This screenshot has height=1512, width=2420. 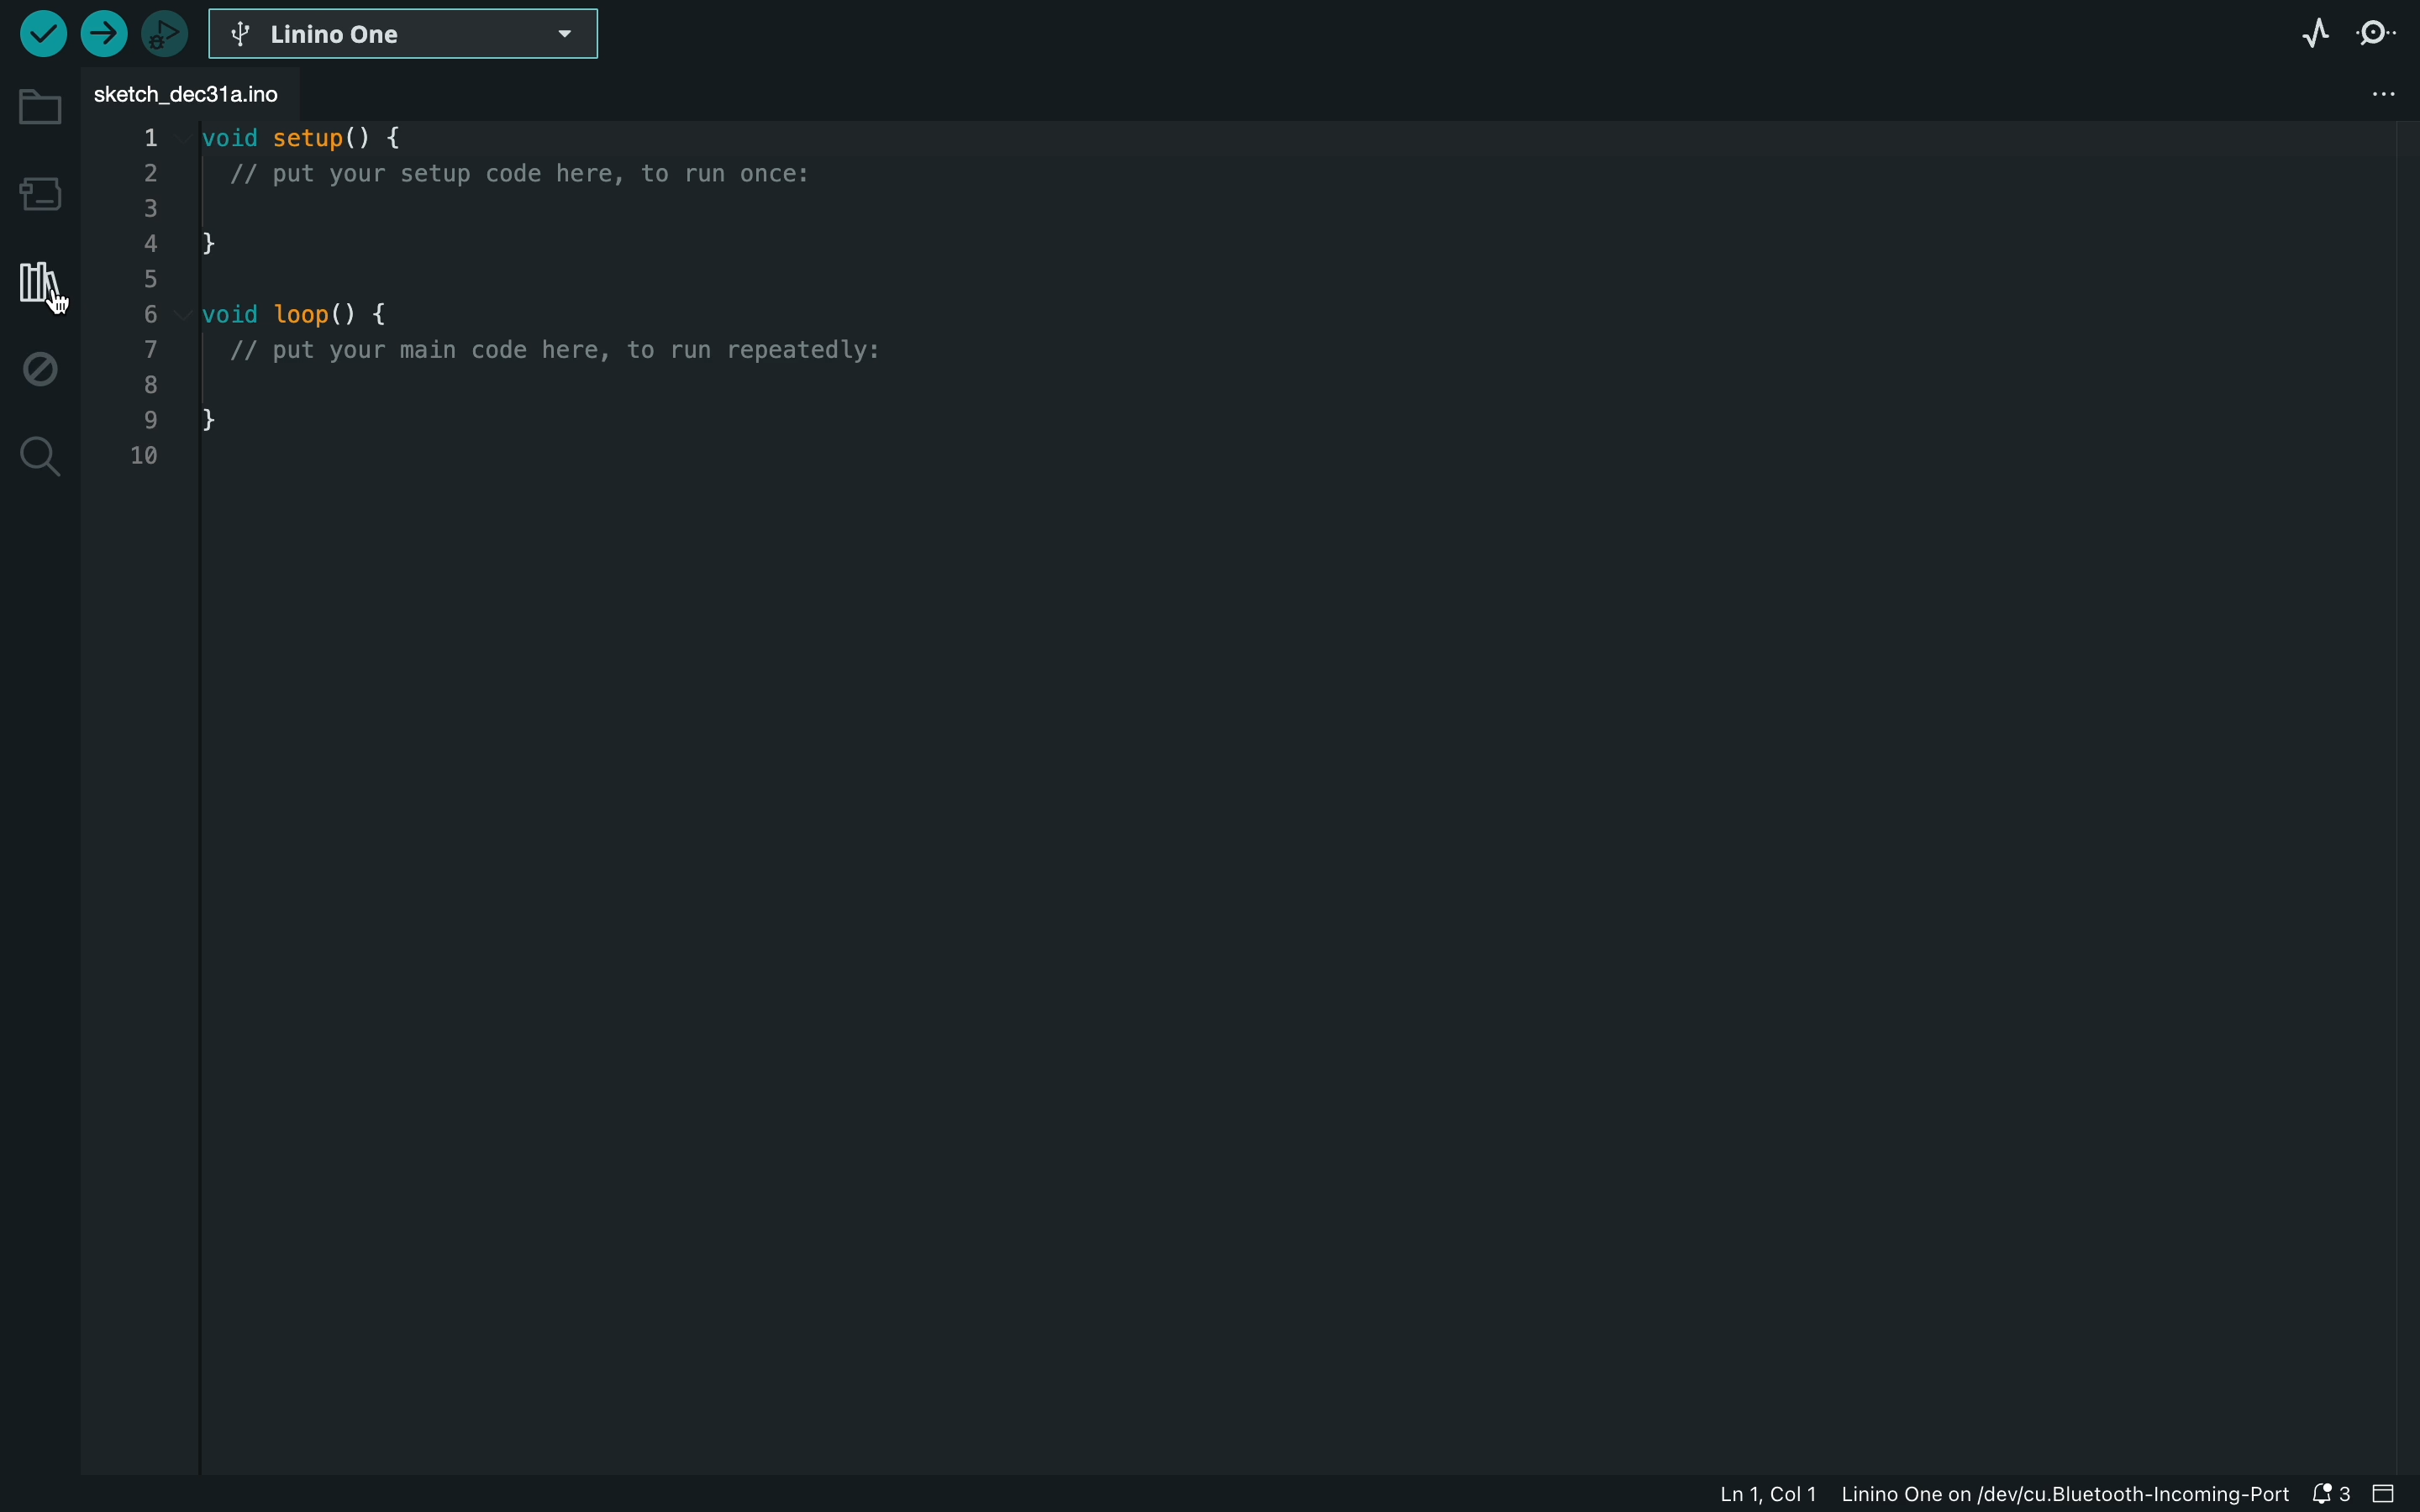 I want to click on file information, so click(x=2000, y=1496).